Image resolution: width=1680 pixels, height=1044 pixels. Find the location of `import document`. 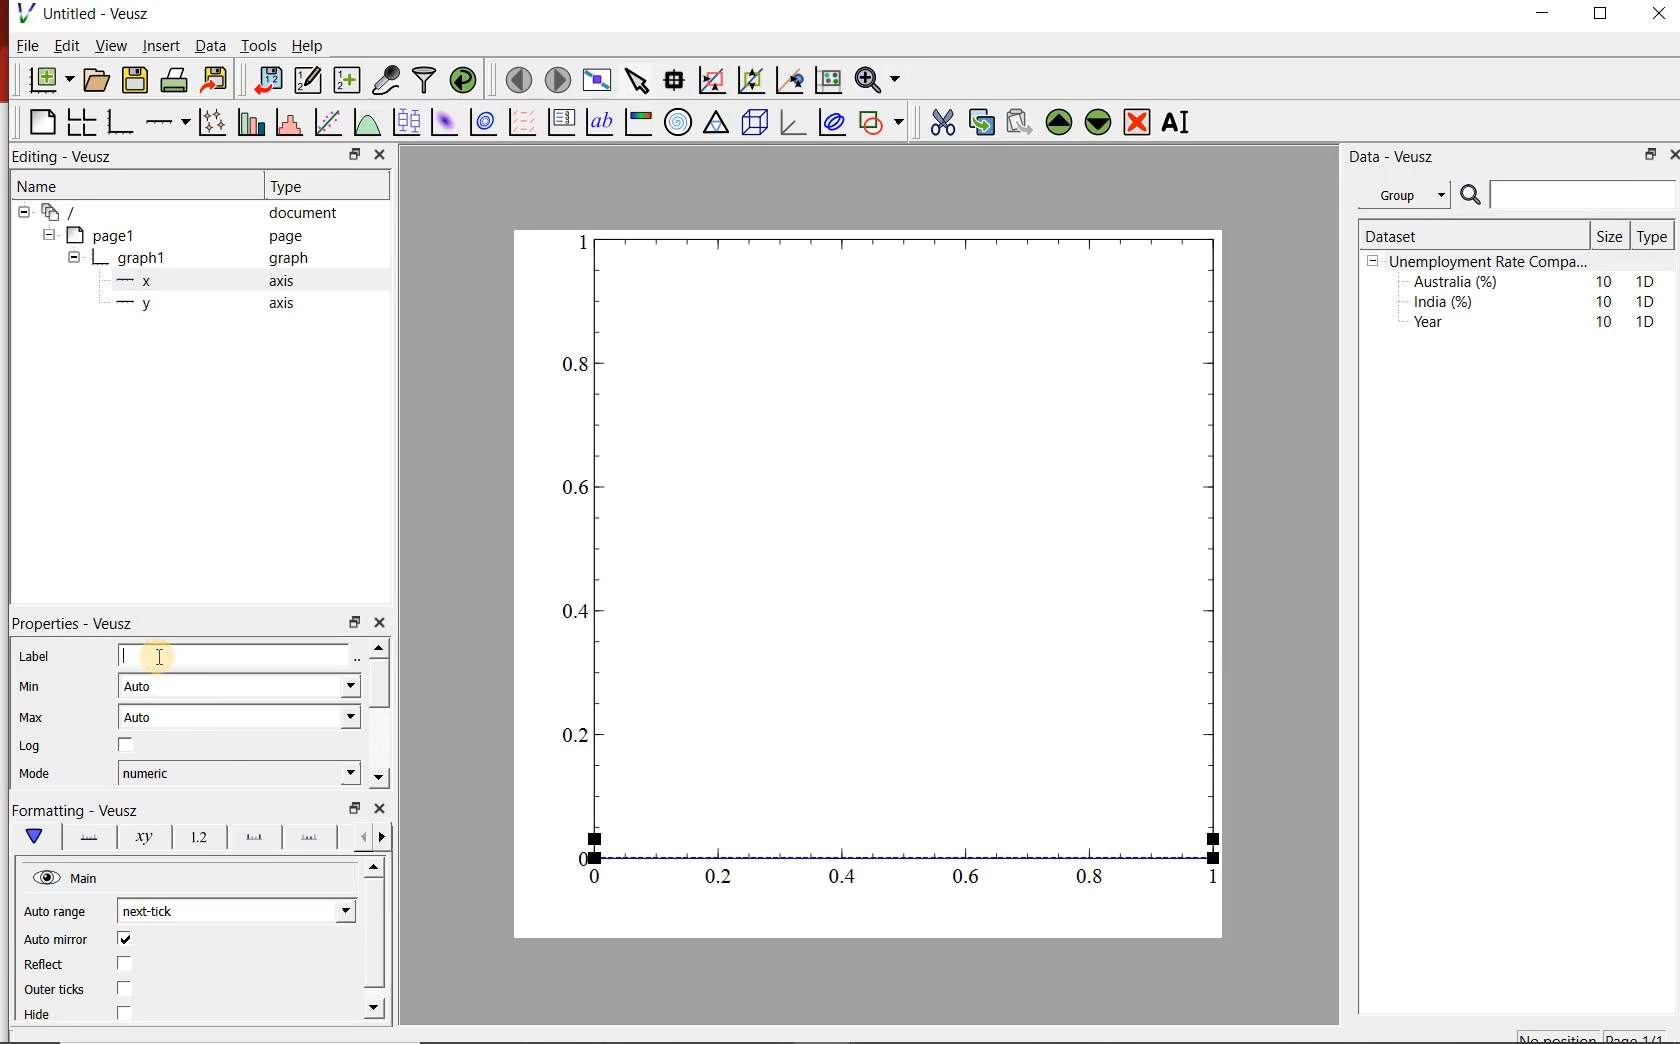

import document is located at coordinates (270, 78).